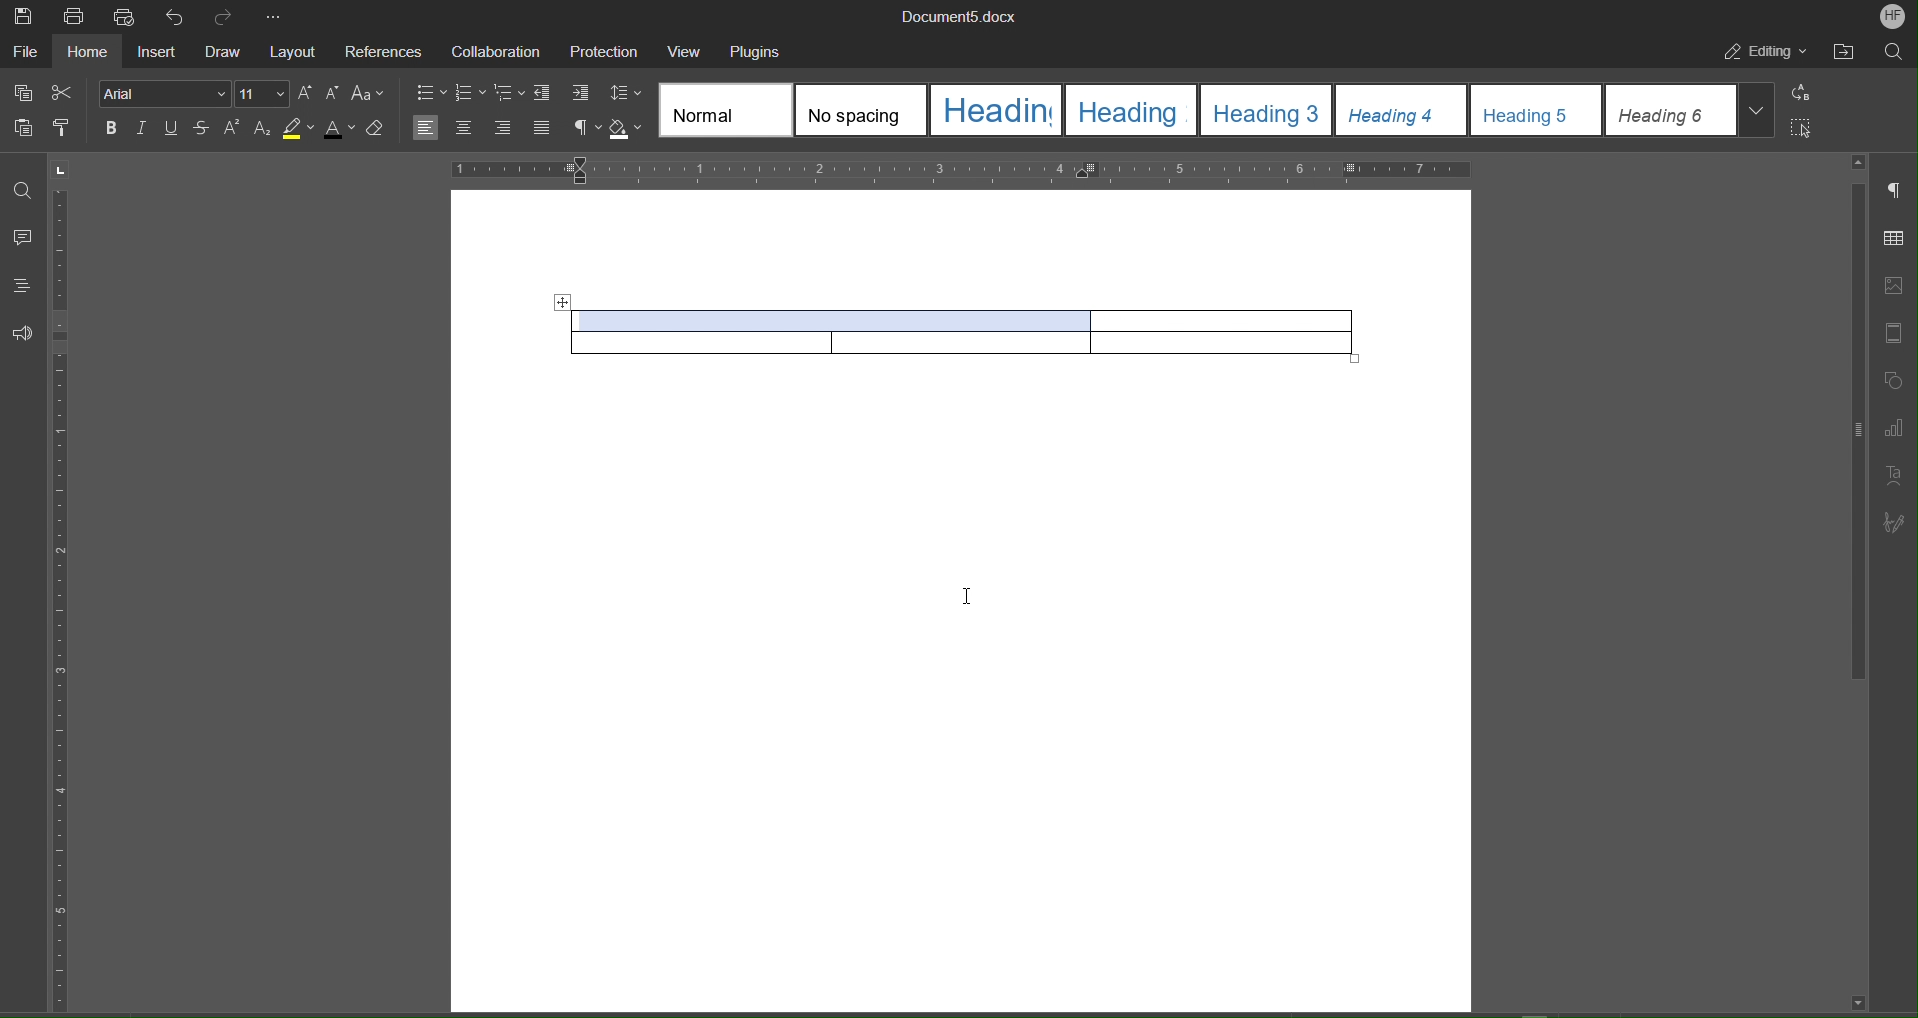 The image size is (1918, 1018). What do you see at coordinates (228, 55) in the screenshot?
I see `Draw` at bounding box center [228, 55].